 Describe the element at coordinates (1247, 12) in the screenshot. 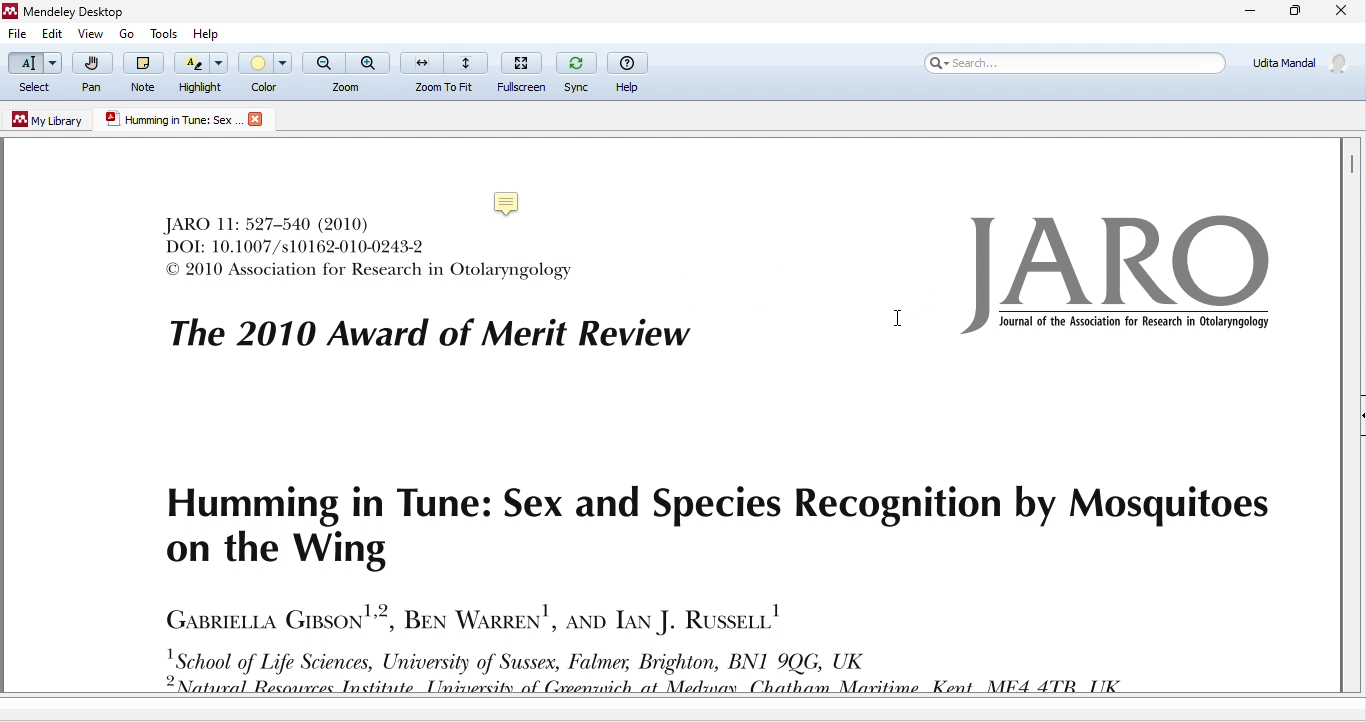

I see `minimize` at that location.